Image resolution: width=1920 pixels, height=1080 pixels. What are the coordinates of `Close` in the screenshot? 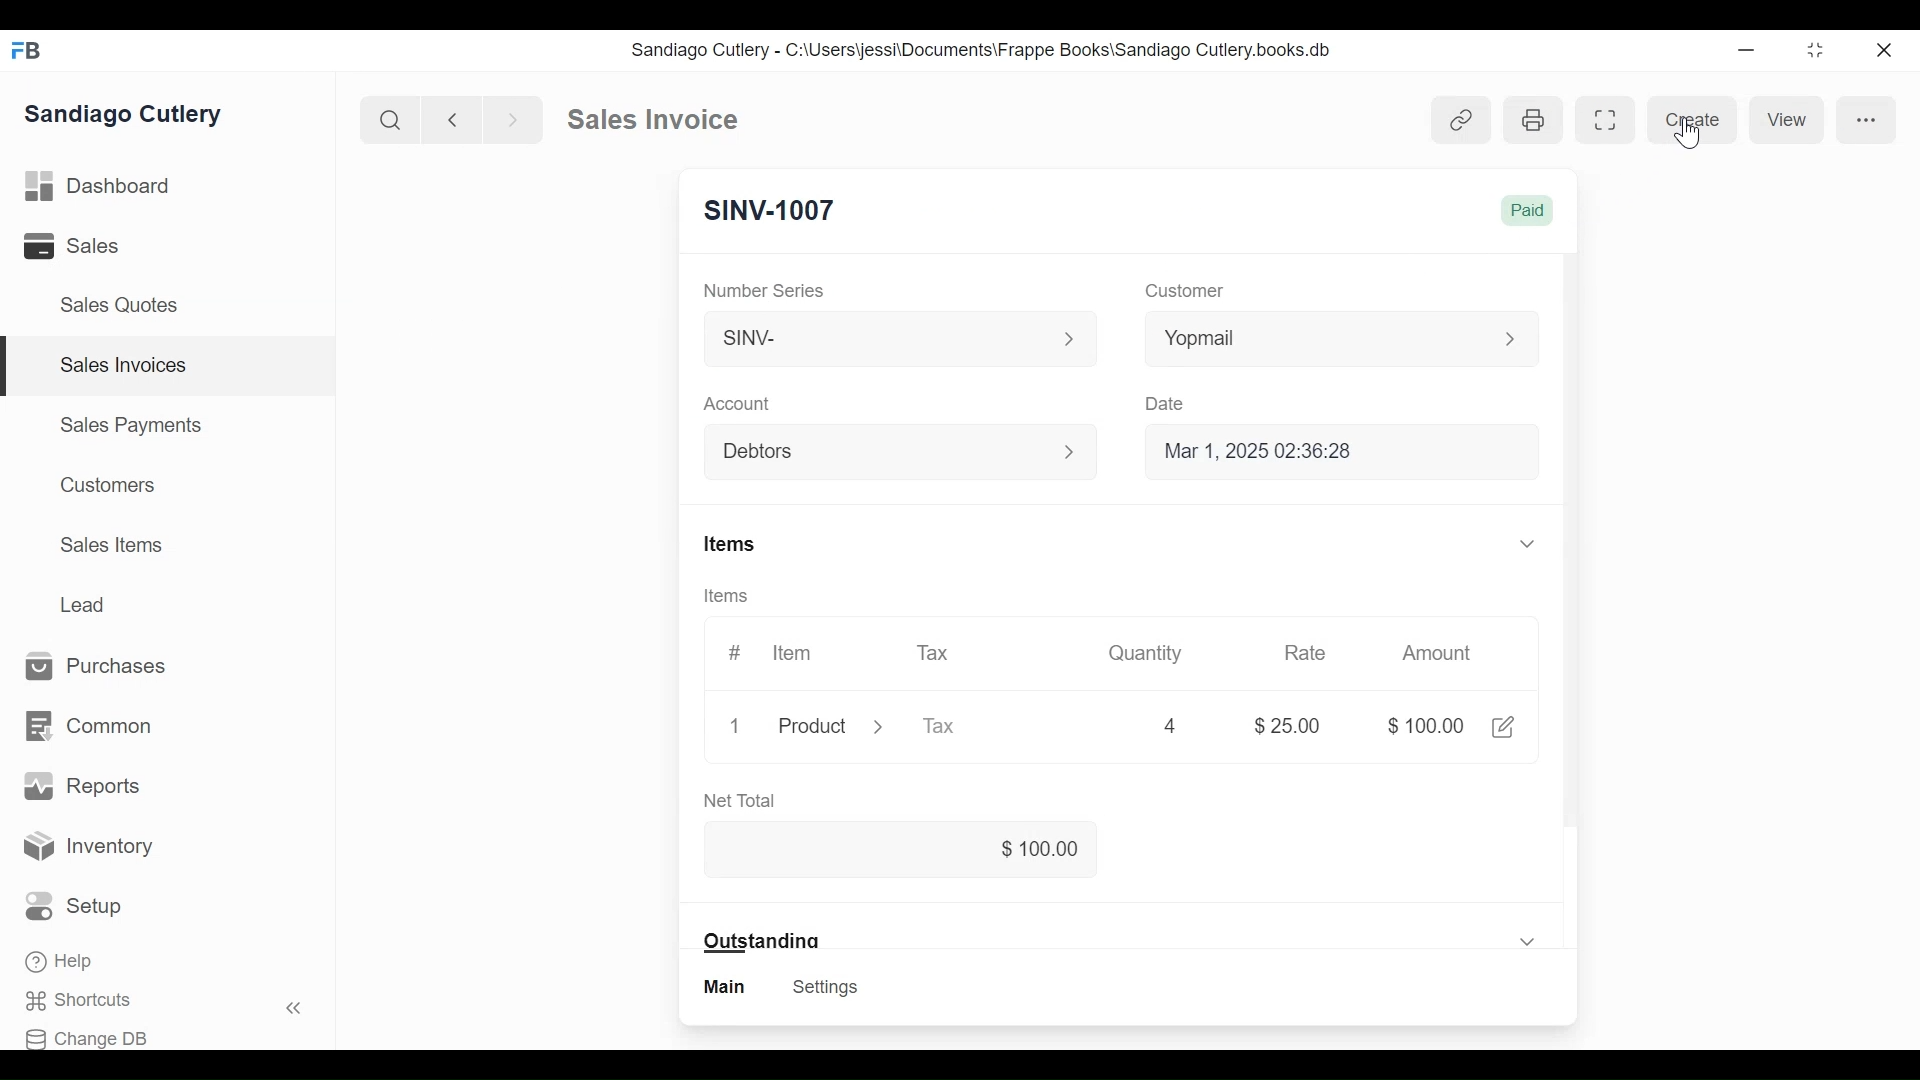 It's located at (1888, 51).